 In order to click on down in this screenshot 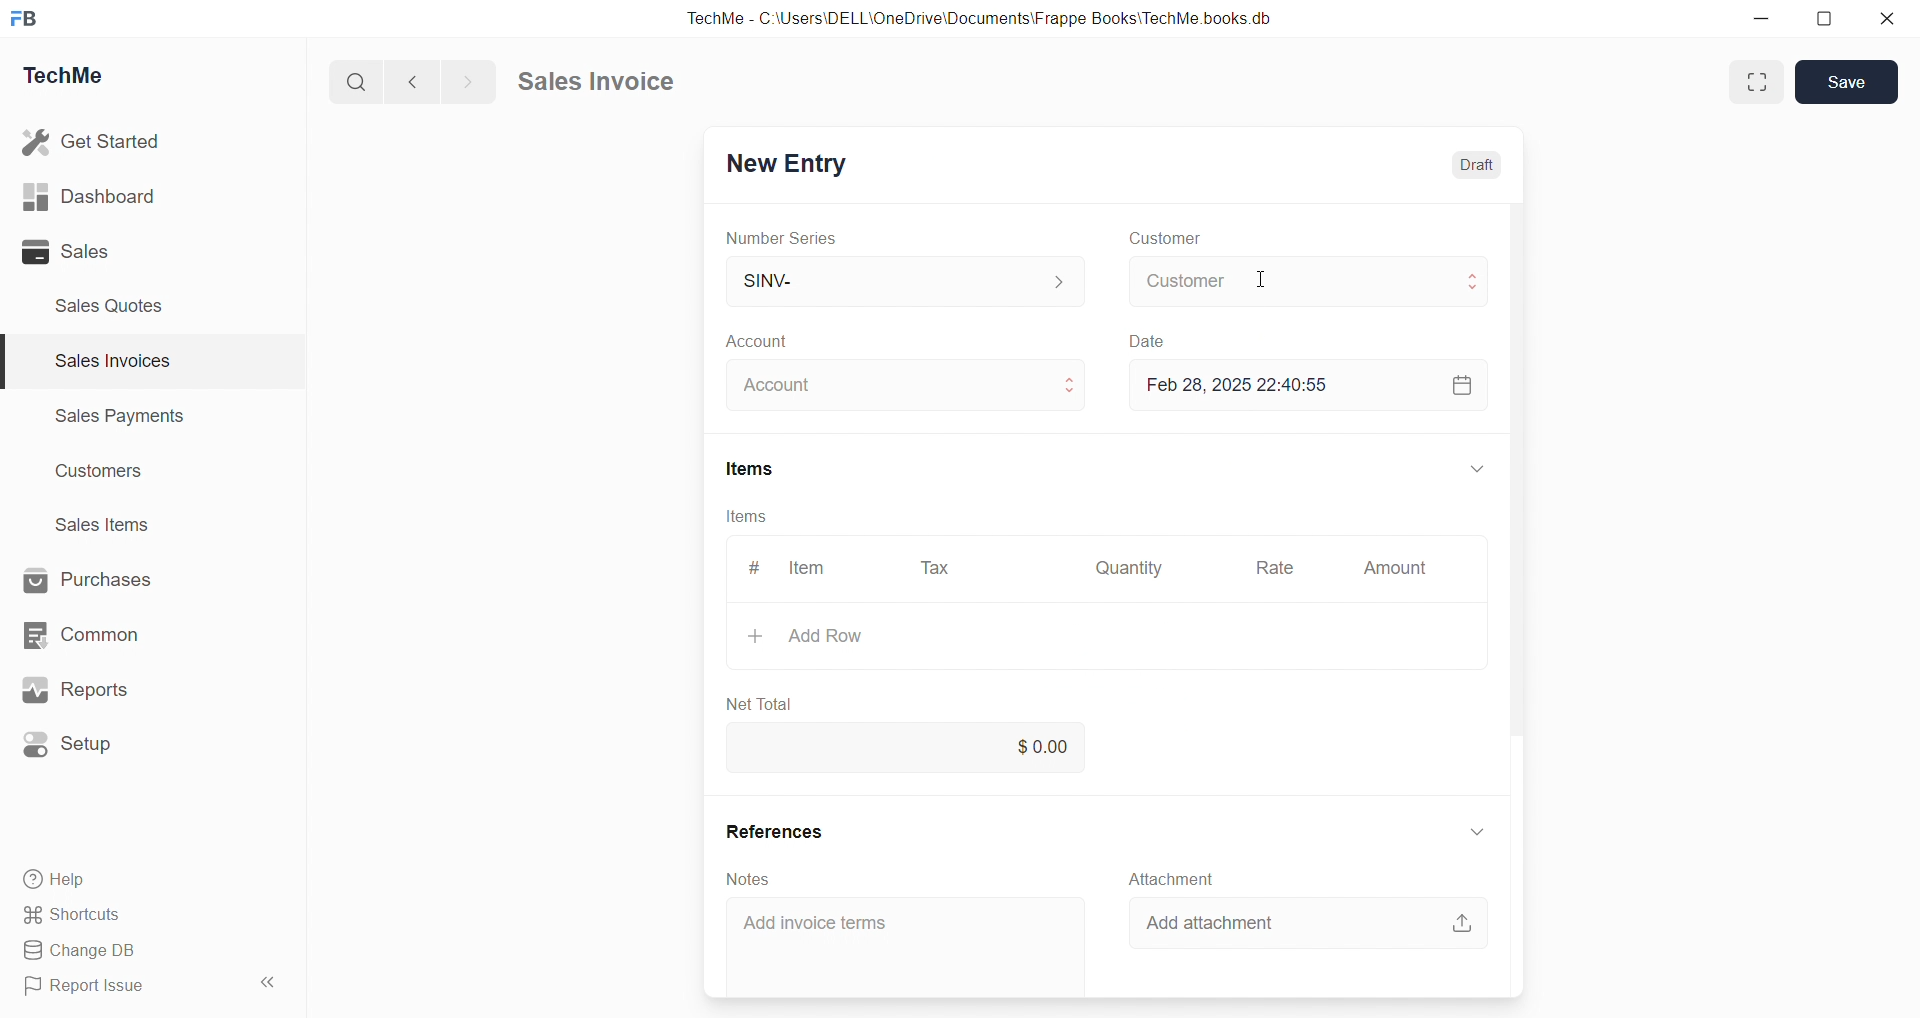, I will do `click(1475, 834)`.